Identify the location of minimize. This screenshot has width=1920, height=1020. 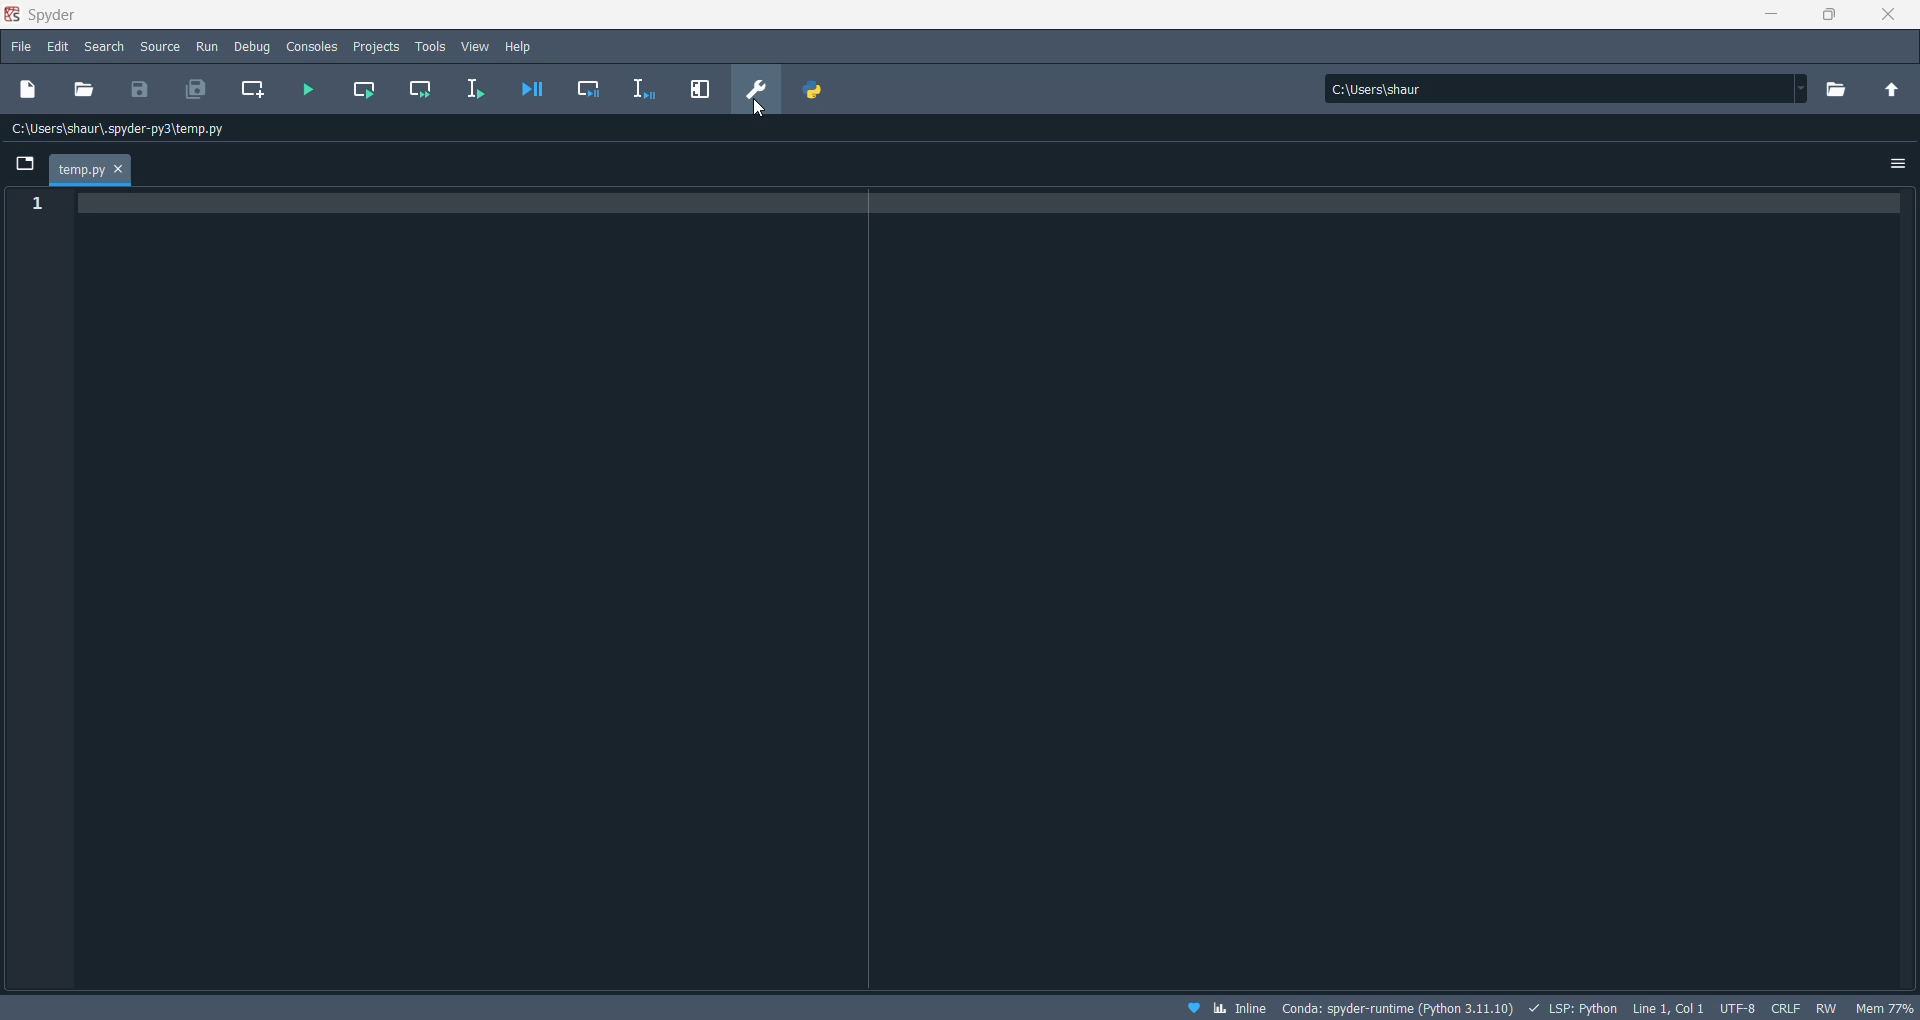
(1765, 18).